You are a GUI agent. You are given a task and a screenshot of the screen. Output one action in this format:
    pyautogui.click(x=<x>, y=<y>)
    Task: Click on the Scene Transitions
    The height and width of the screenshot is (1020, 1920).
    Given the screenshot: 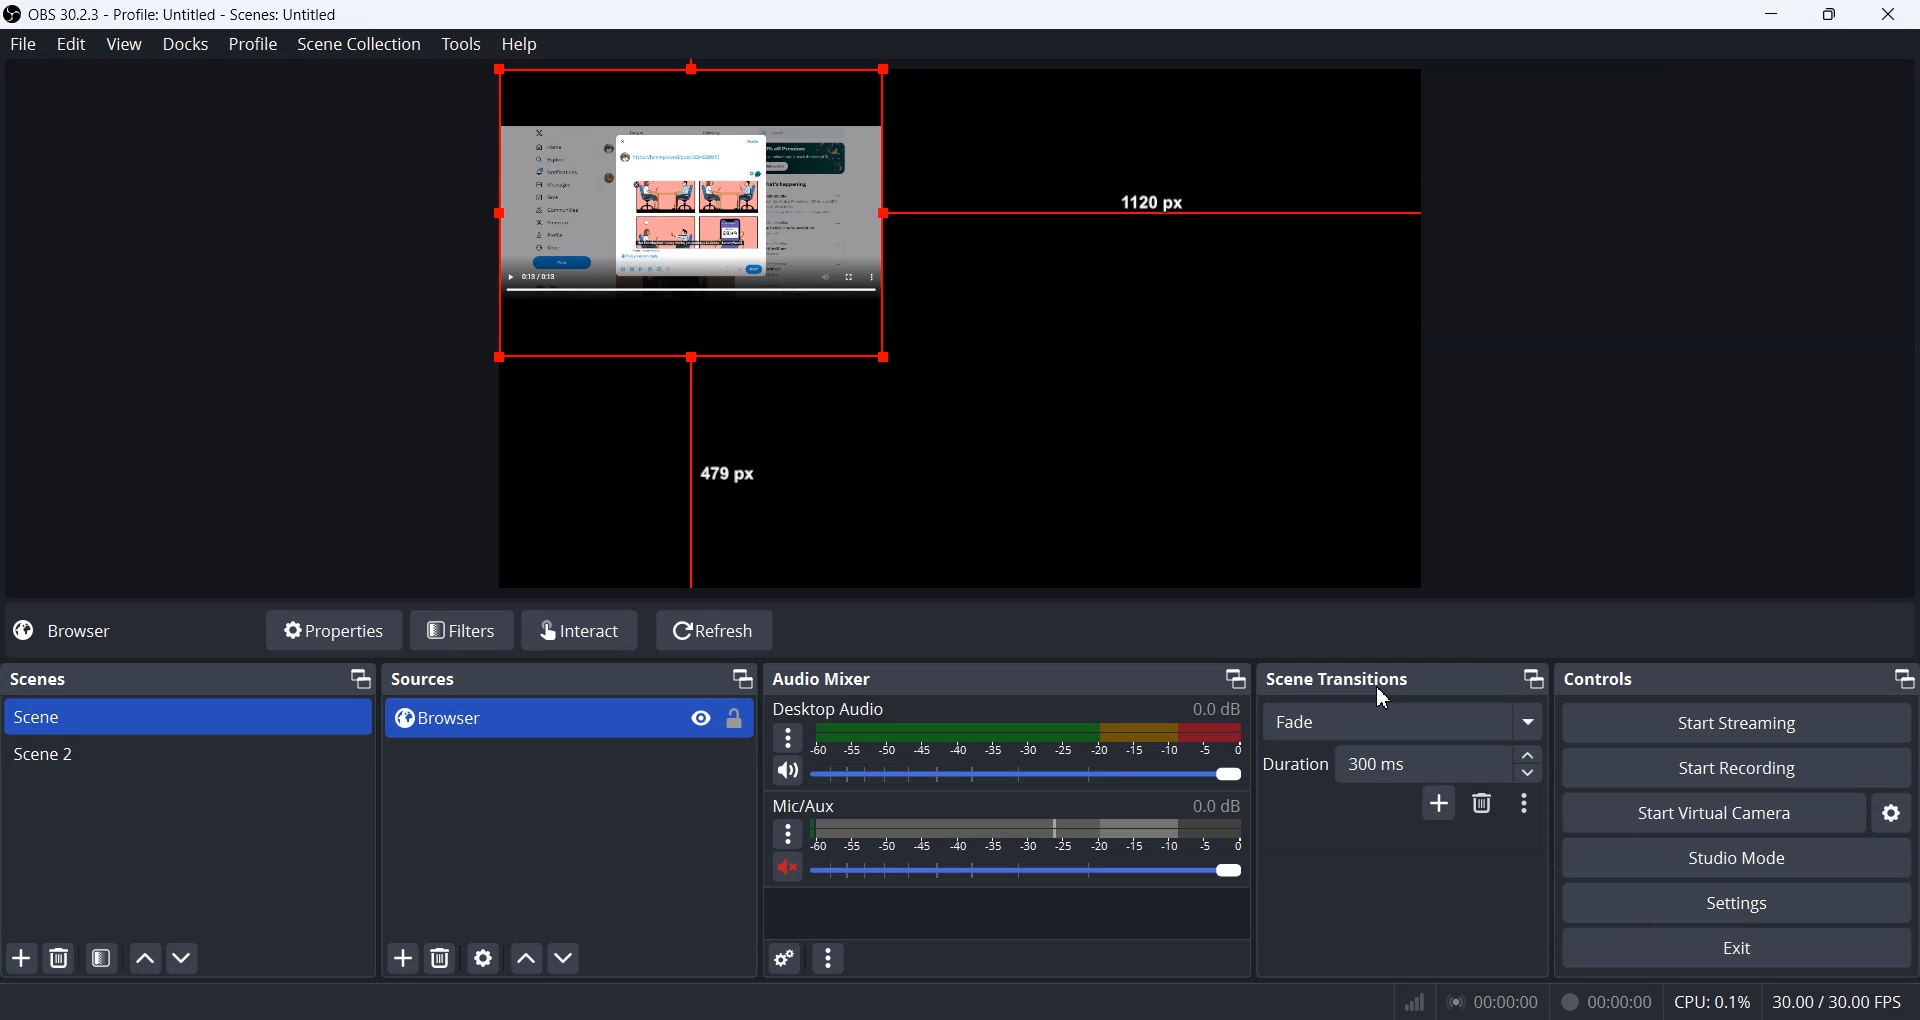 What is the action you would take?
    pyautogui.click(x=1340, y=679)
    